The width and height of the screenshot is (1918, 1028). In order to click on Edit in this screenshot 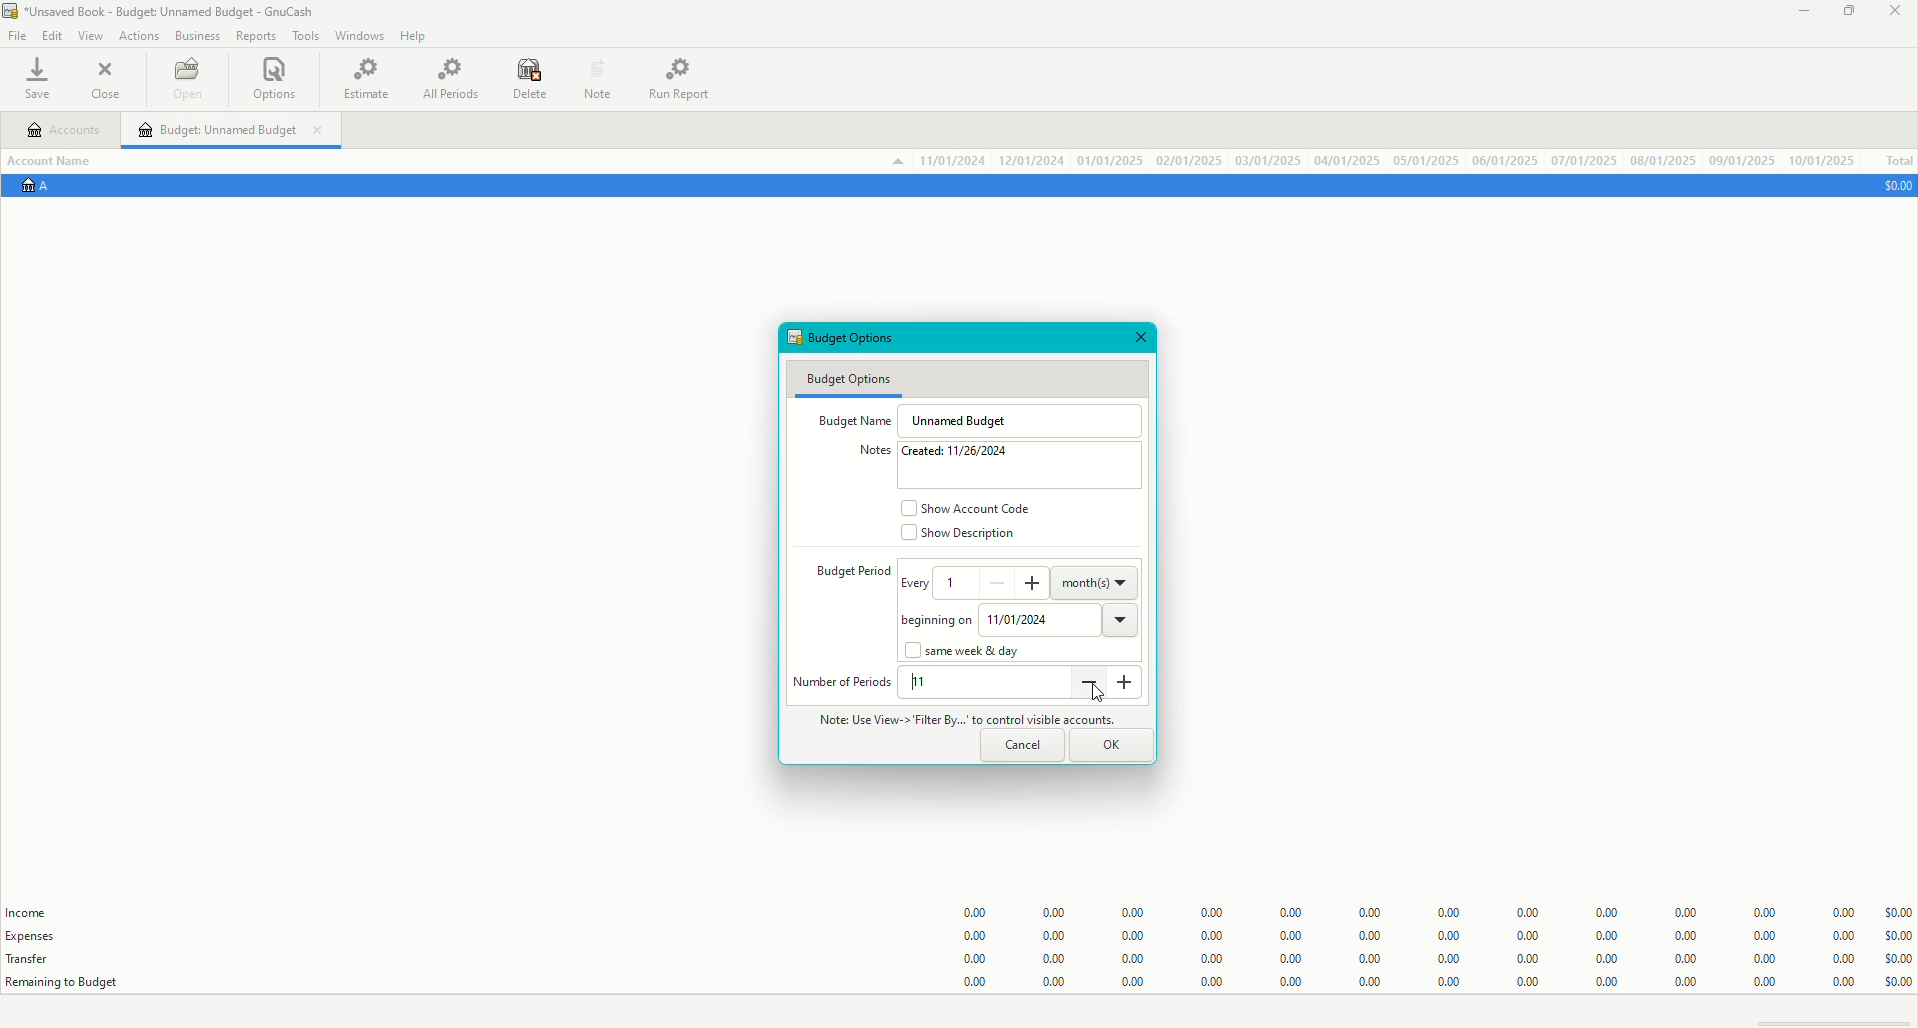, I will do `click(52, 36)`.